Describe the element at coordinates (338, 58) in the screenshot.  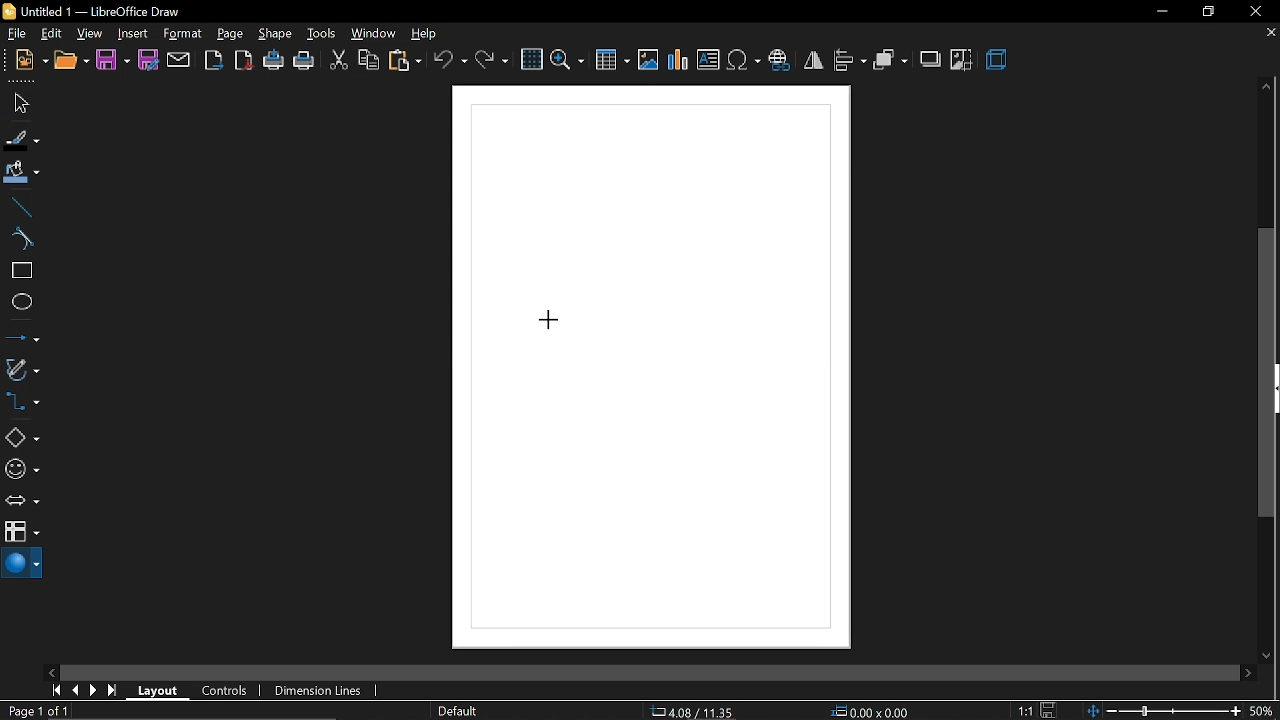
I see `cut` at that location.